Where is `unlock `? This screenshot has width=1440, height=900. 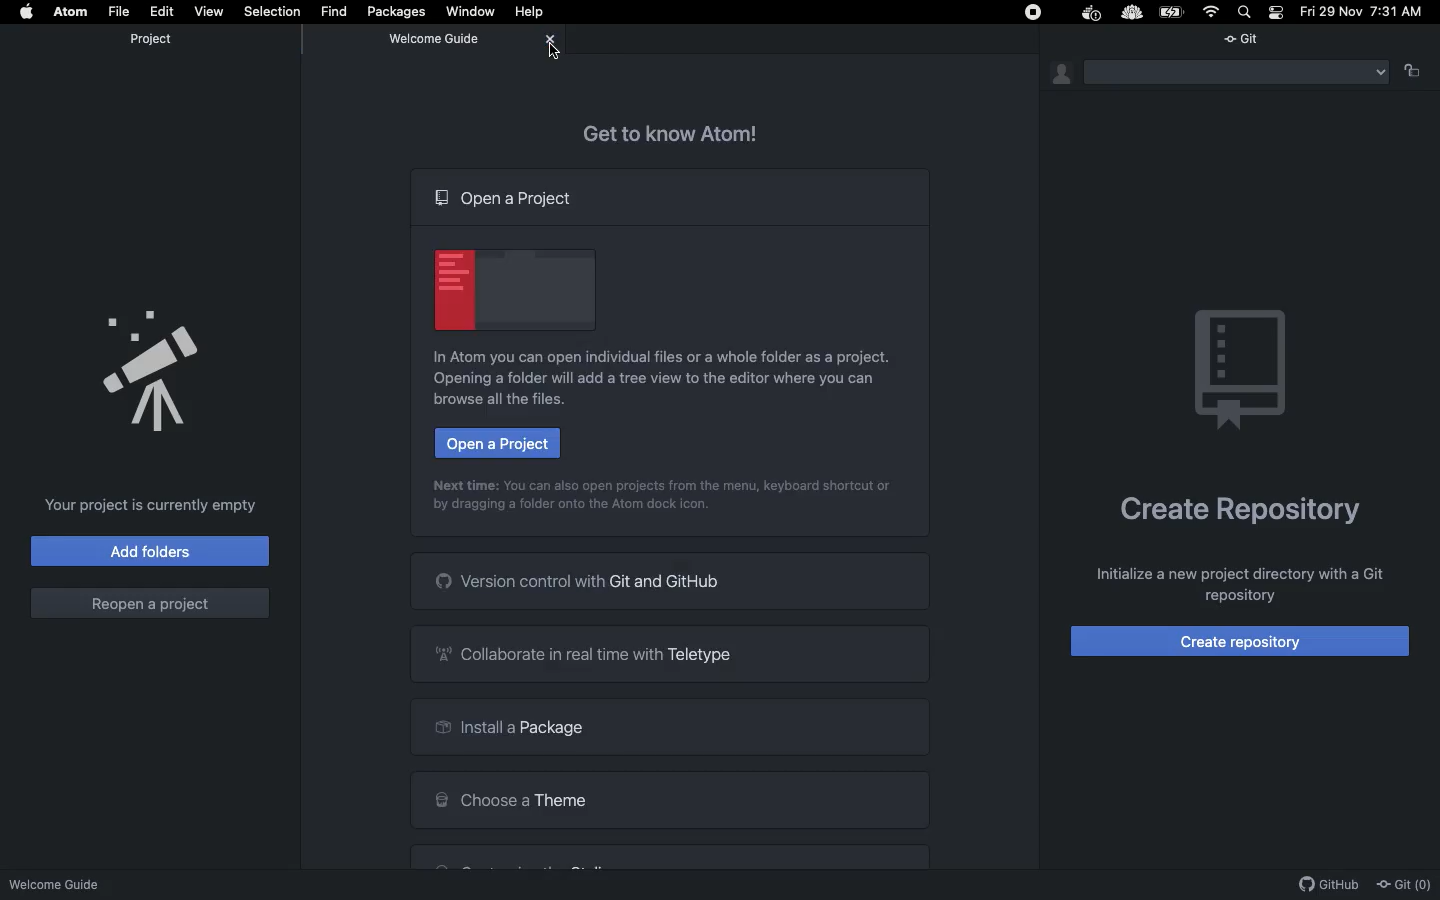
unlock  is located at coordinates (1412, 76).